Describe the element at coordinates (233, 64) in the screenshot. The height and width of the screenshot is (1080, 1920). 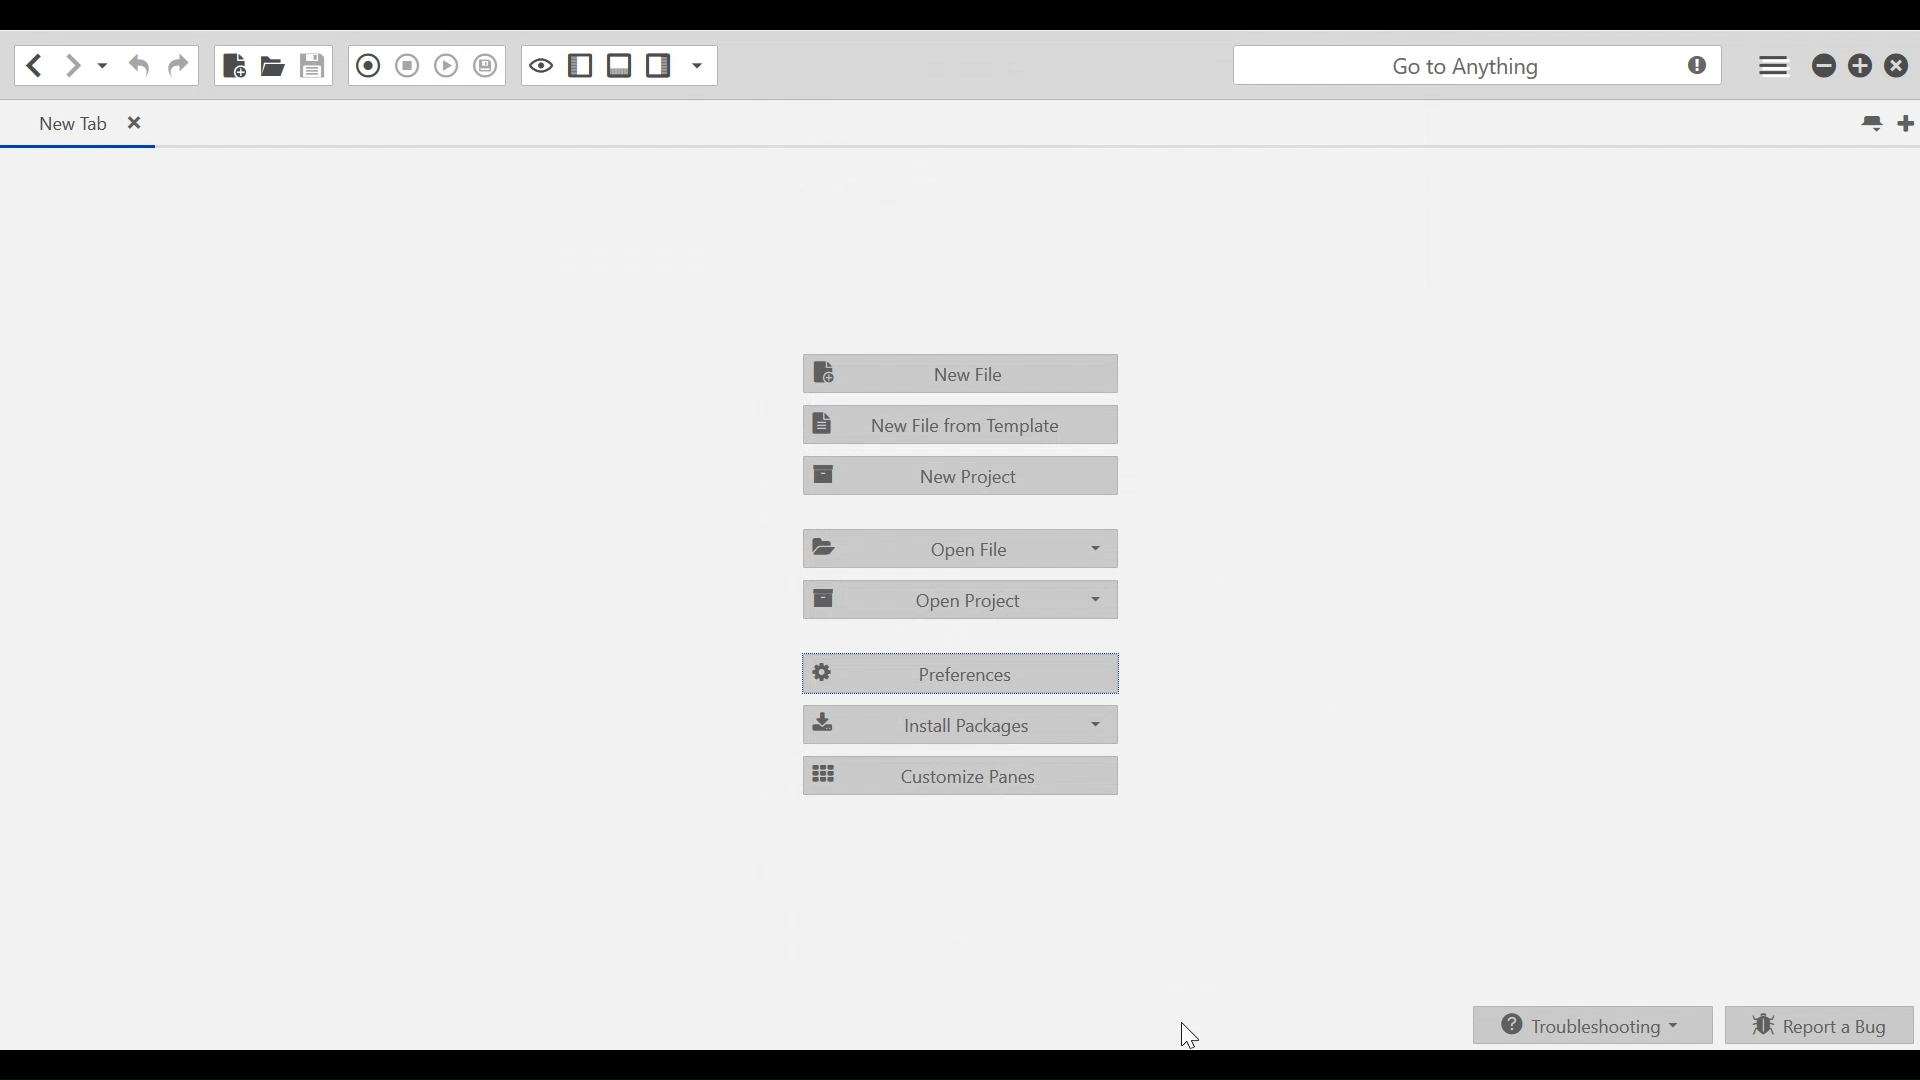
I see `New File` at that location.